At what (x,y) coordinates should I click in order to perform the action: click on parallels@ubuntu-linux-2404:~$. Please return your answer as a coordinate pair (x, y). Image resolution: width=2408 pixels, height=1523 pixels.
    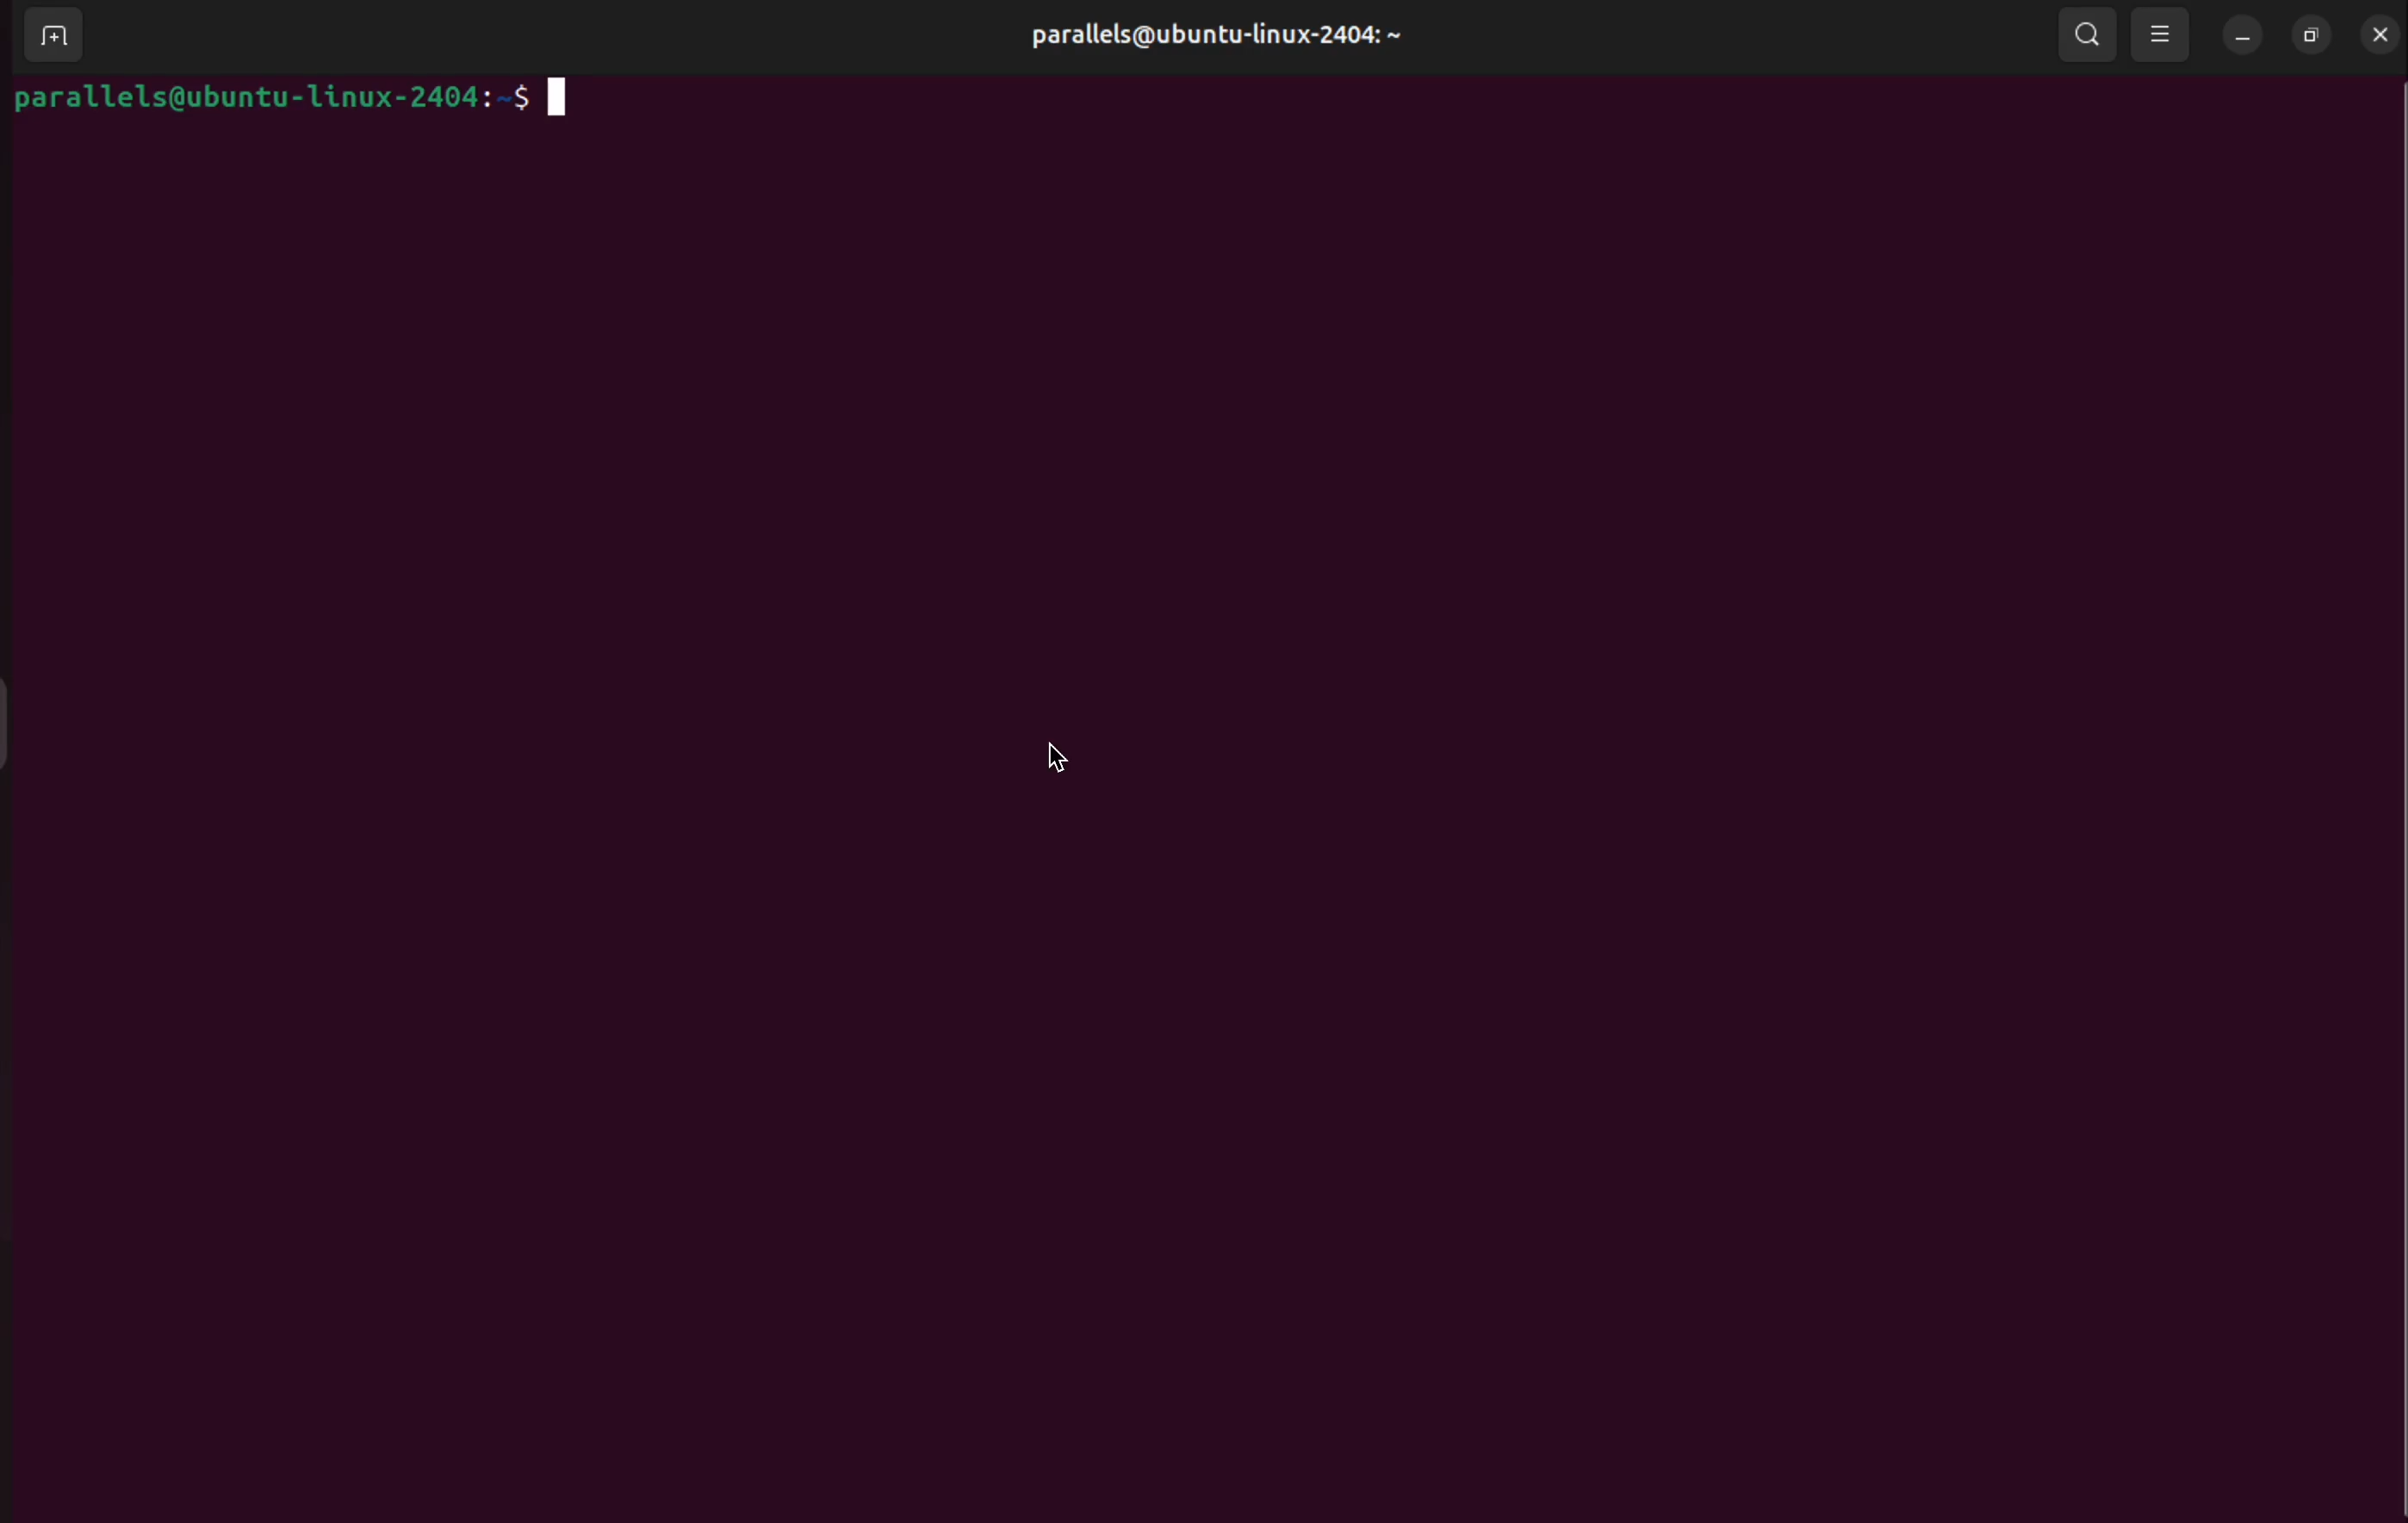
    Looking at the image, I should click on (294, 97).